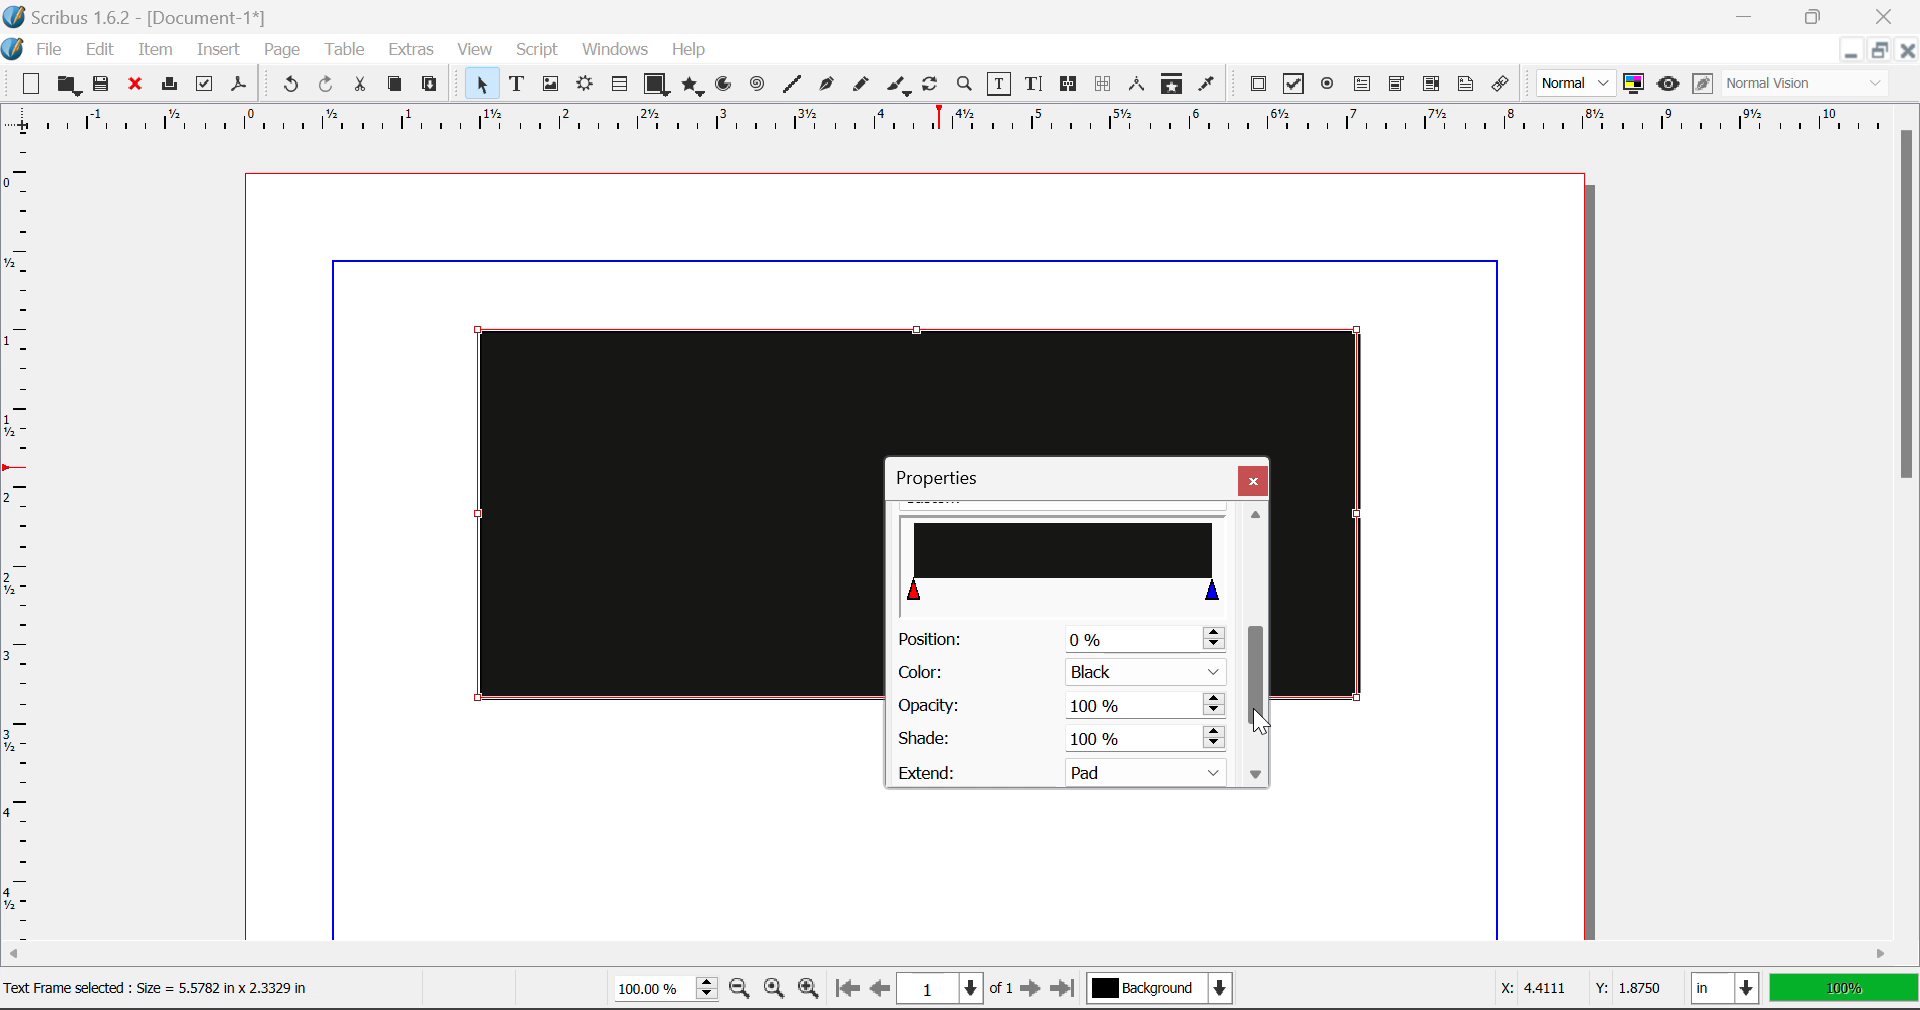  I want to click on Close, so click(1906, 50).